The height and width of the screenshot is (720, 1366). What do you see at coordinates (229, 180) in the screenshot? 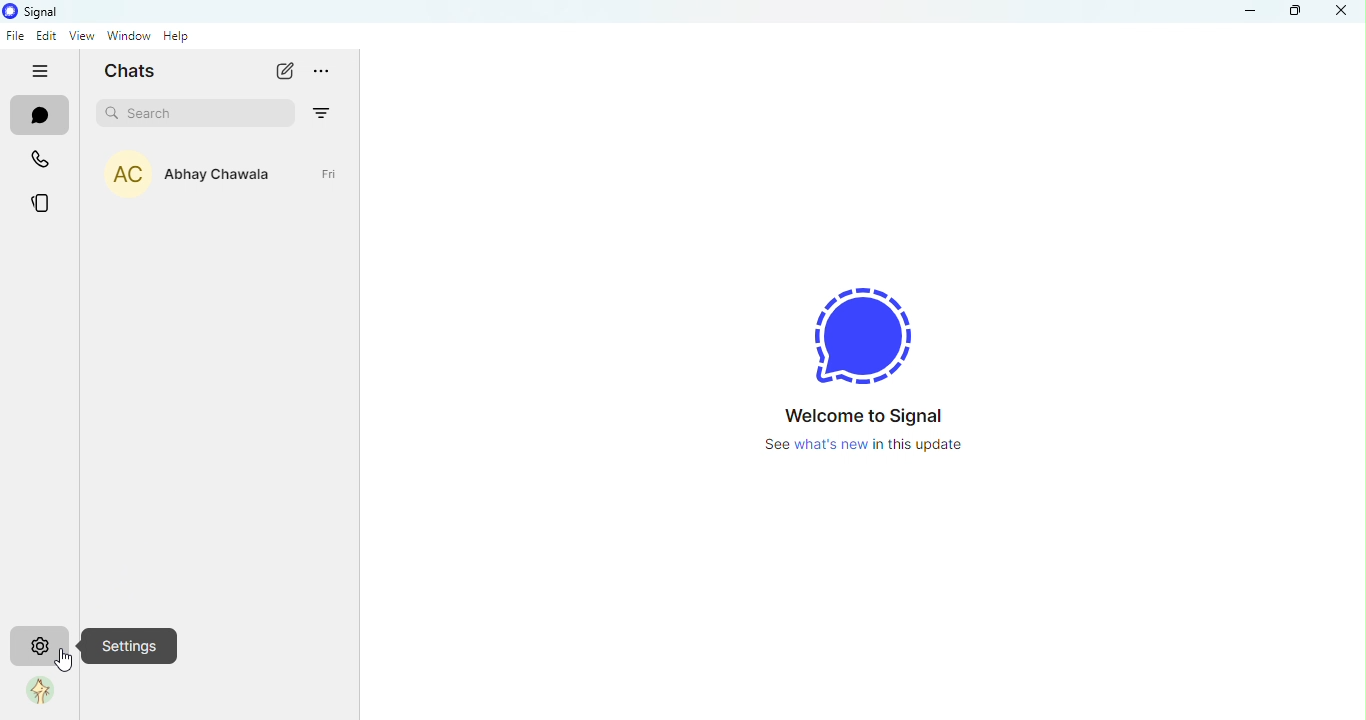
I see `Abhay Chawla` at bounding box center [229, 180].